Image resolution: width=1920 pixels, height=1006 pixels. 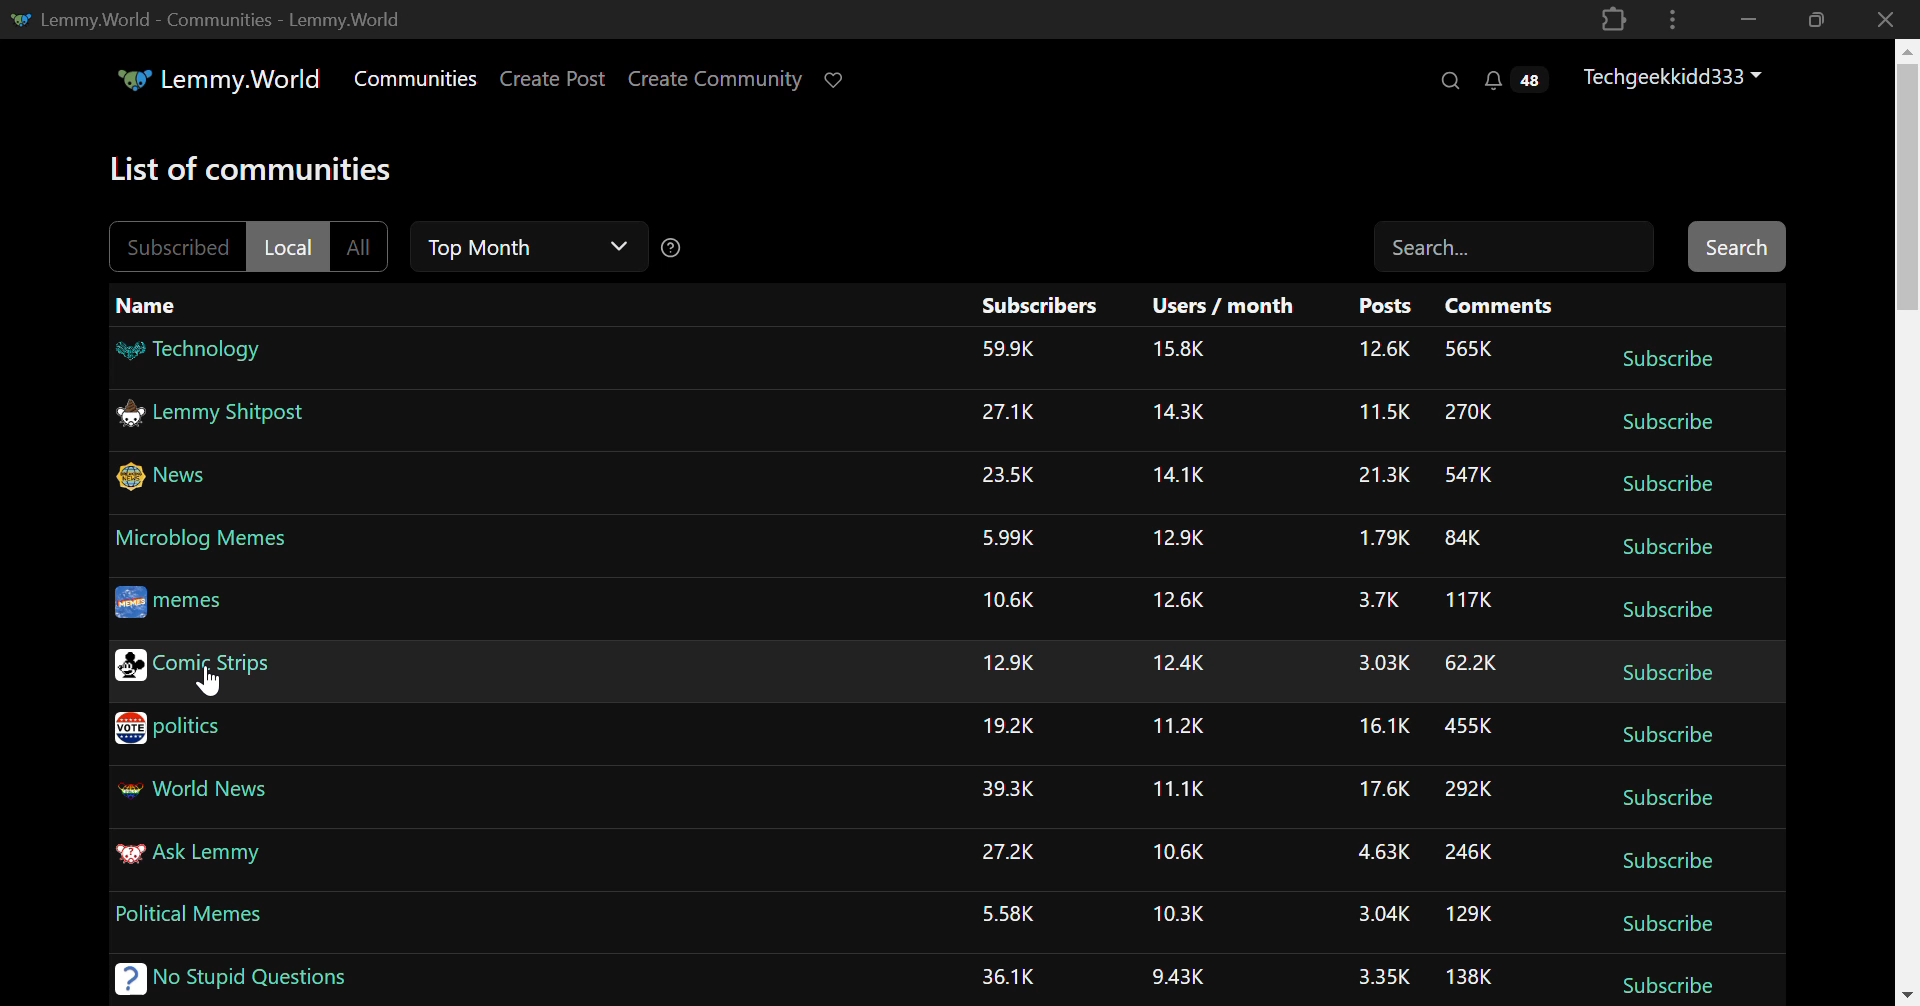 I want to click on Subscribe, so click(x=1670, y=927).